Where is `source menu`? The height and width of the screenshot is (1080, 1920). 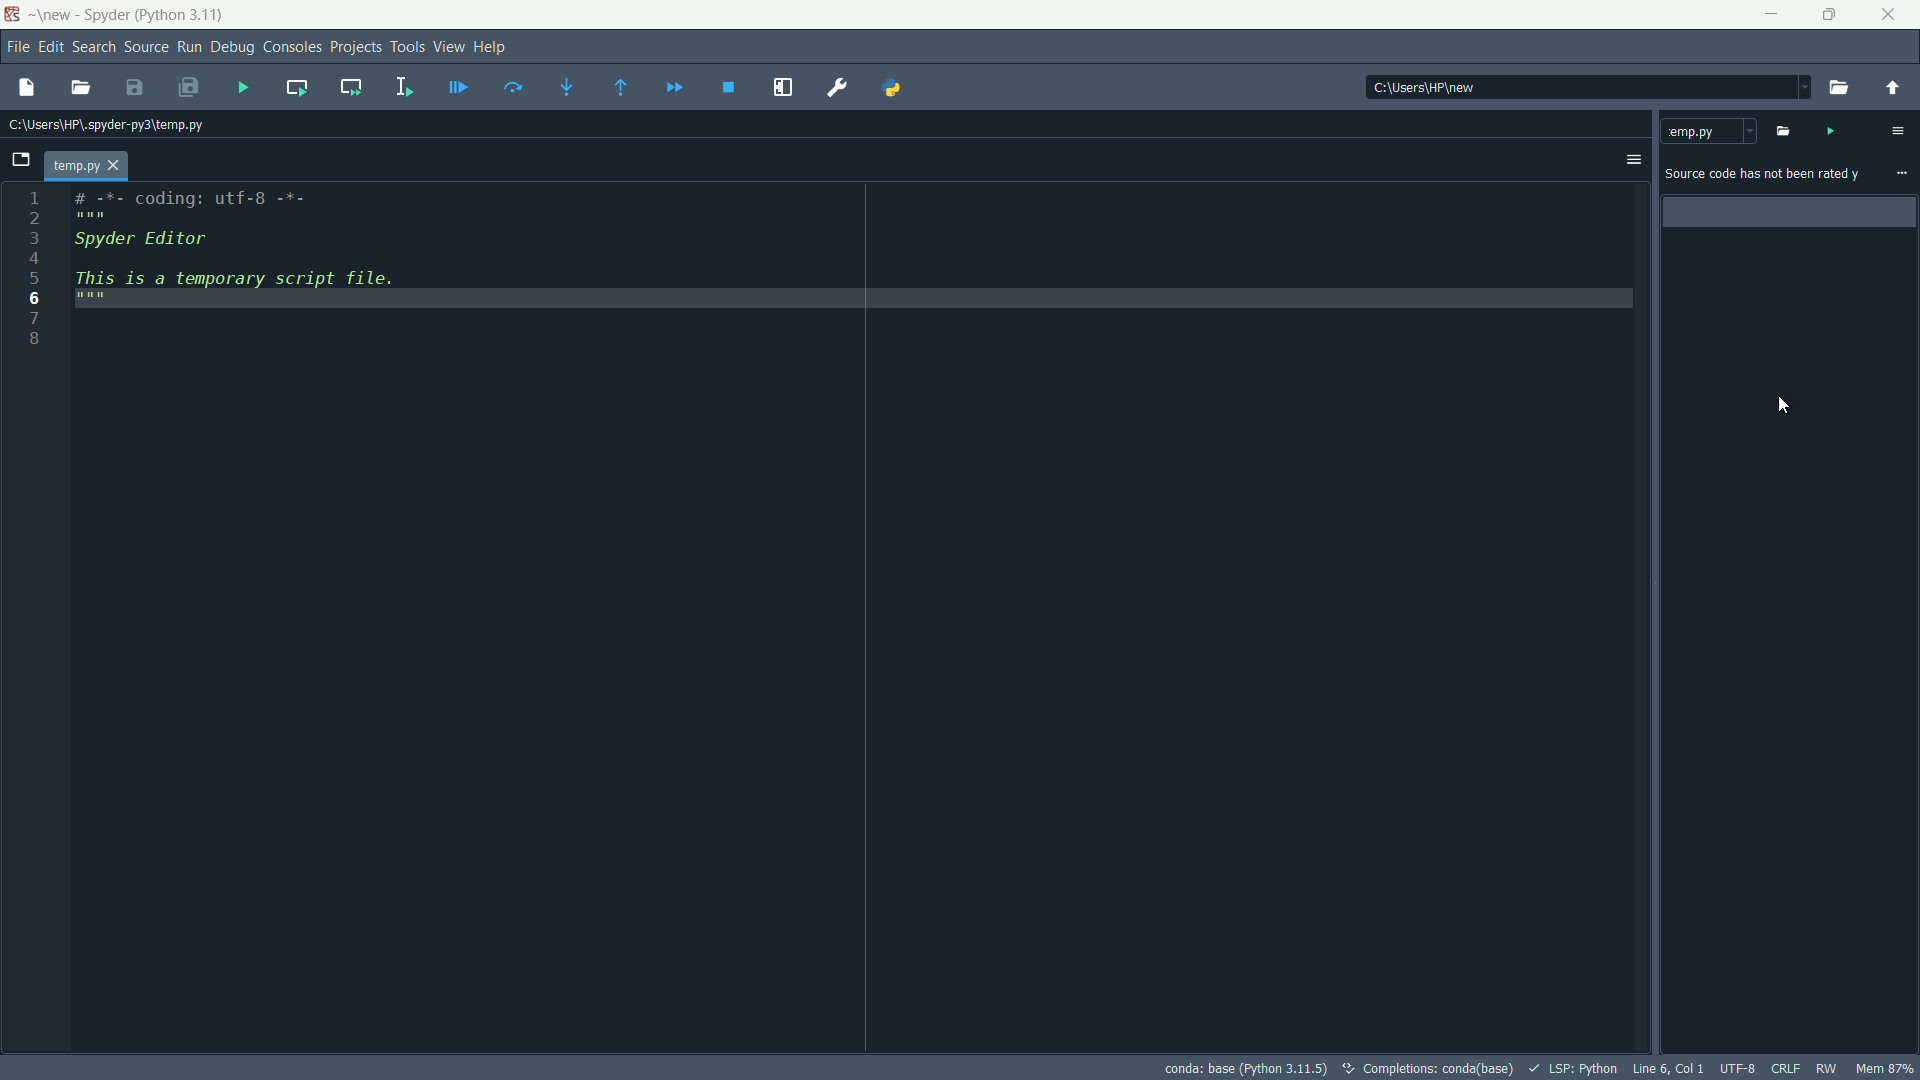 source menu is located at coordinates (145, 49).